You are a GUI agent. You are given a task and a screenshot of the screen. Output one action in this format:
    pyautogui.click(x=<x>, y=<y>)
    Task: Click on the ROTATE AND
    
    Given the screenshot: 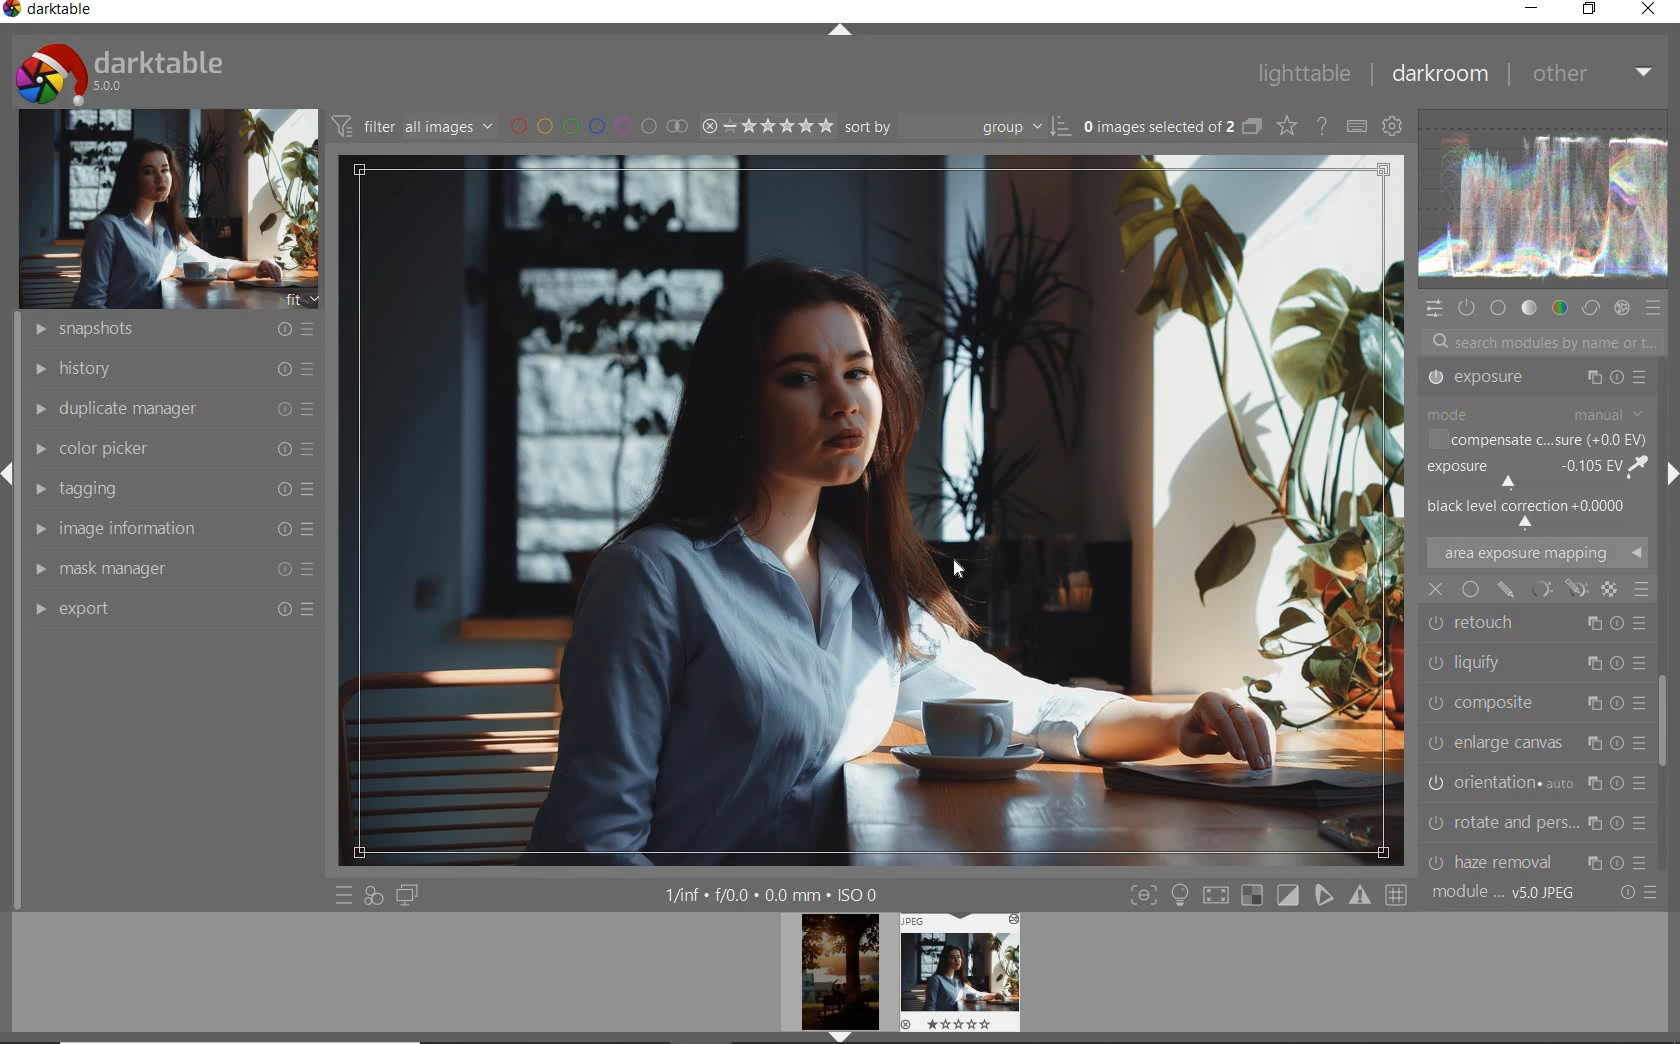 What is the action you would take?
    pyautogui.click(x=1533, y=700)
    